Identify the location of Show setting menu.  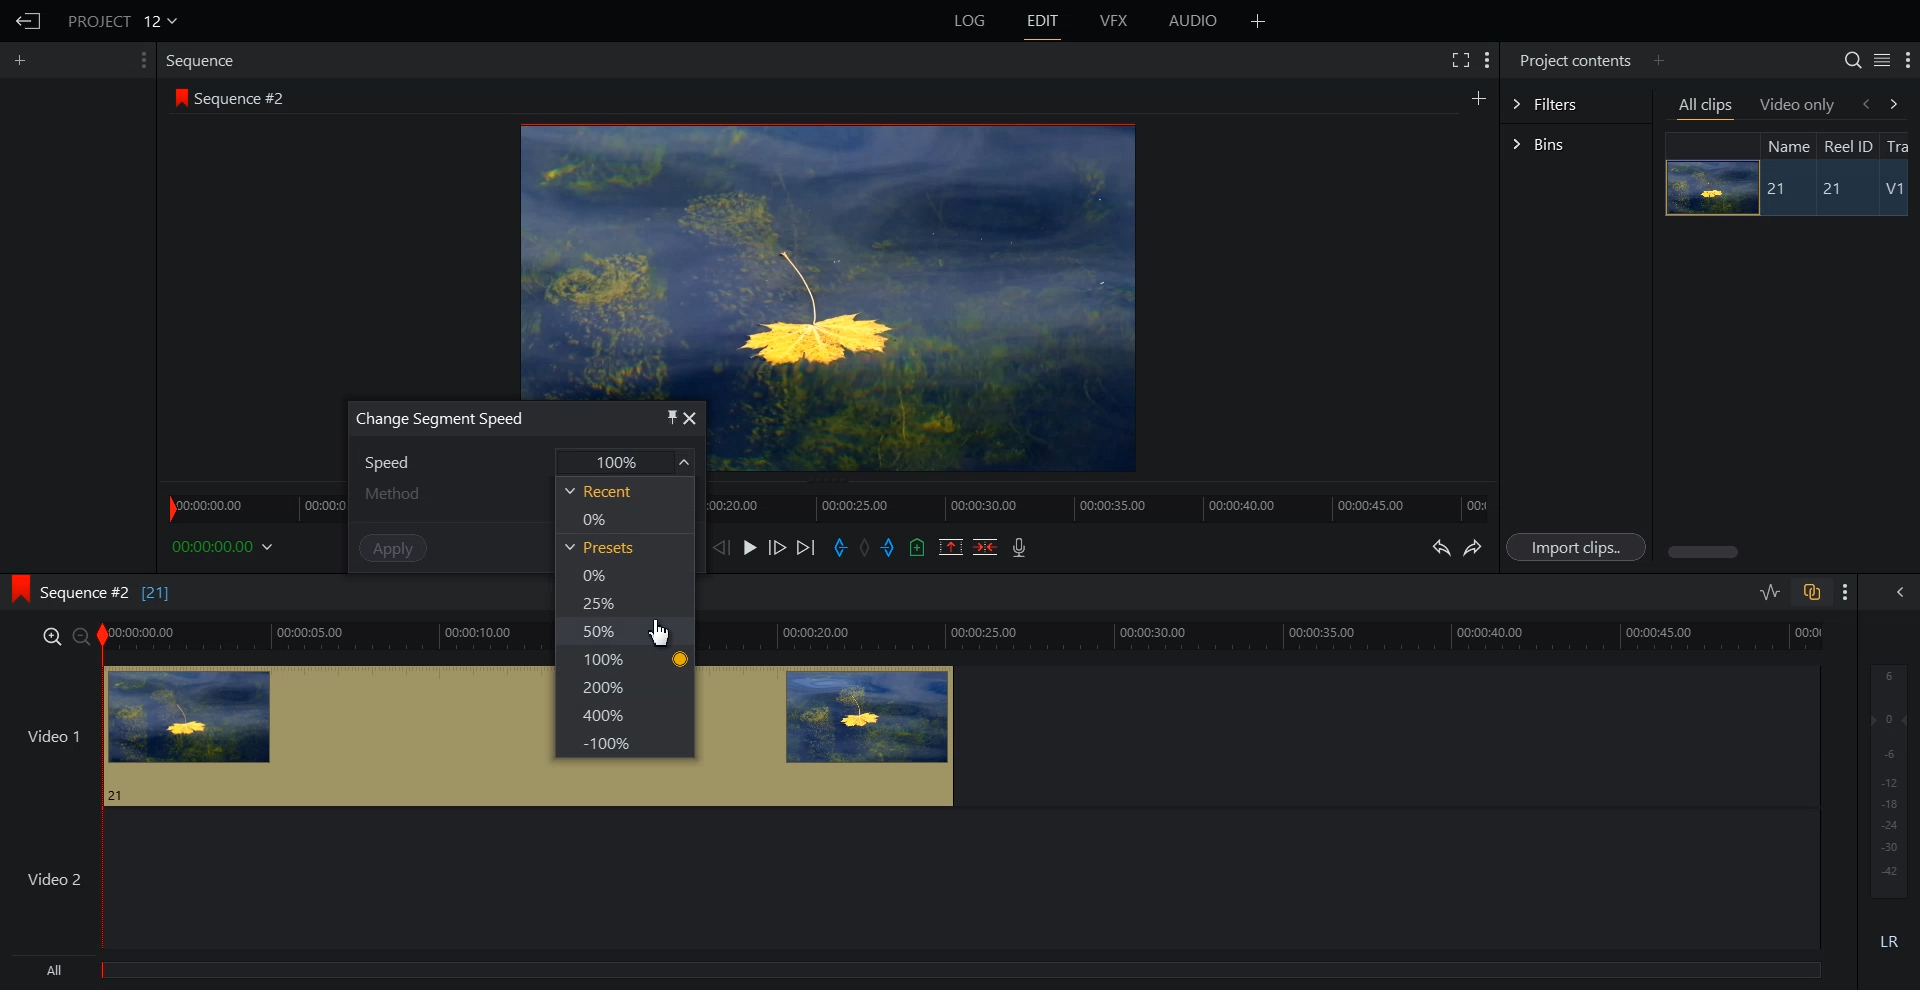
(1846, 592).